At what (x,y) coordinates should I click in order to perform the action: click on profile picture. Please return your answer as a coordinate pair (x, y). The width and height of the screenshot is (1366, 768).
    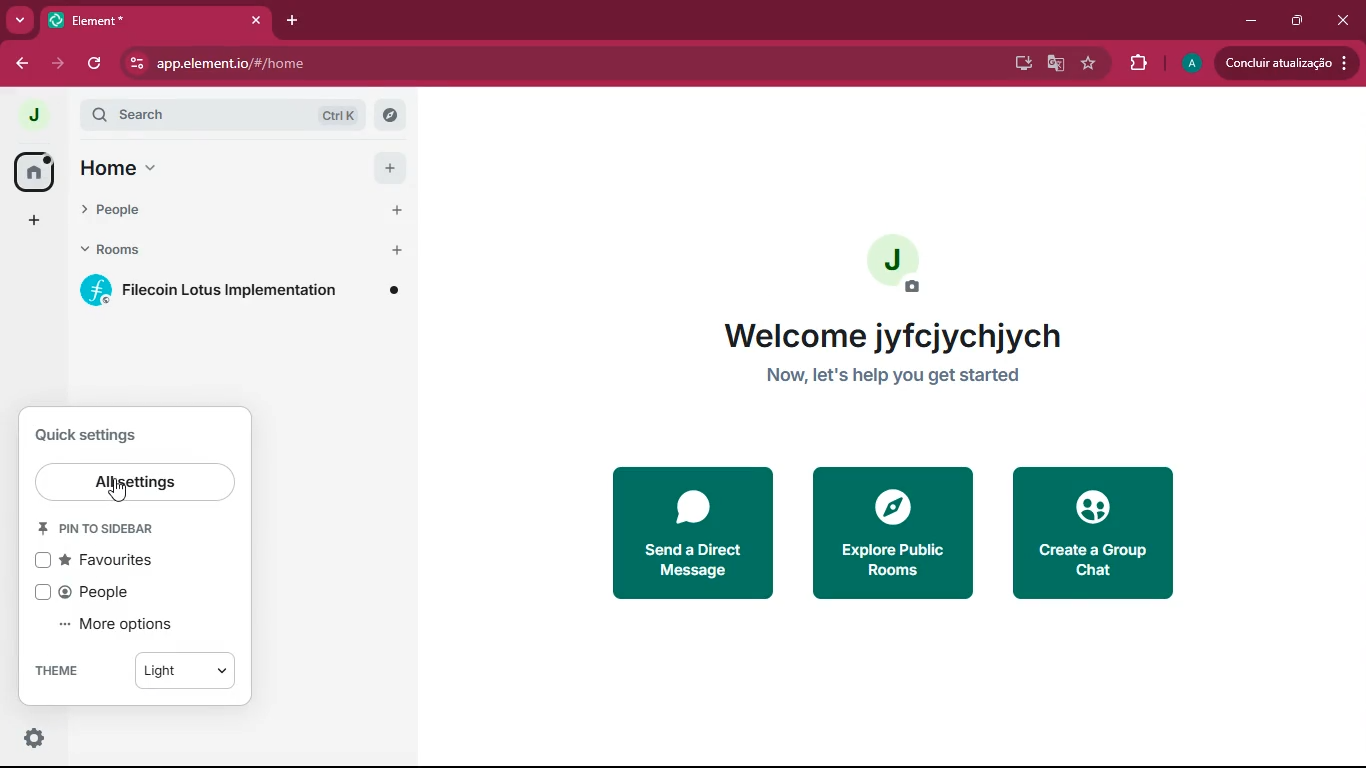
    Looking at the image, I should click on (1192, 63).